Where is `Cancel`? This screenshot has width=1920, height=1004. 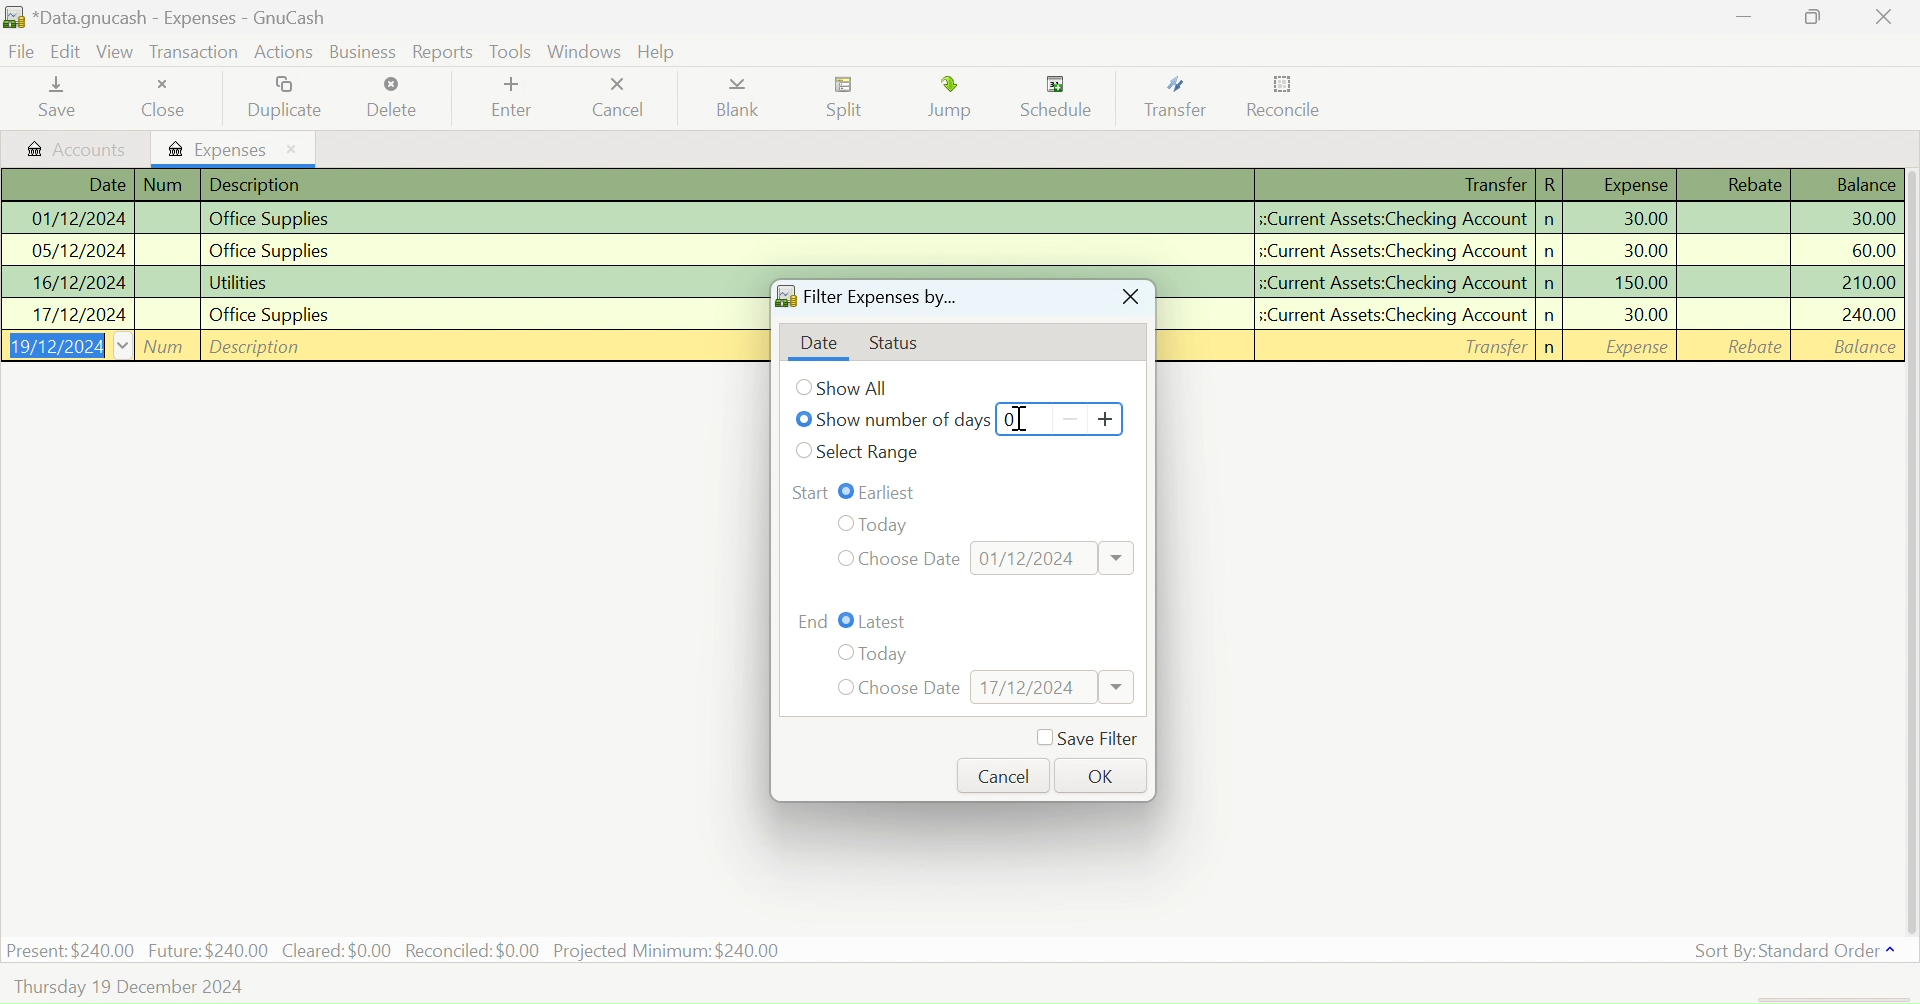 Cancel is located at coordinates (617, 98).